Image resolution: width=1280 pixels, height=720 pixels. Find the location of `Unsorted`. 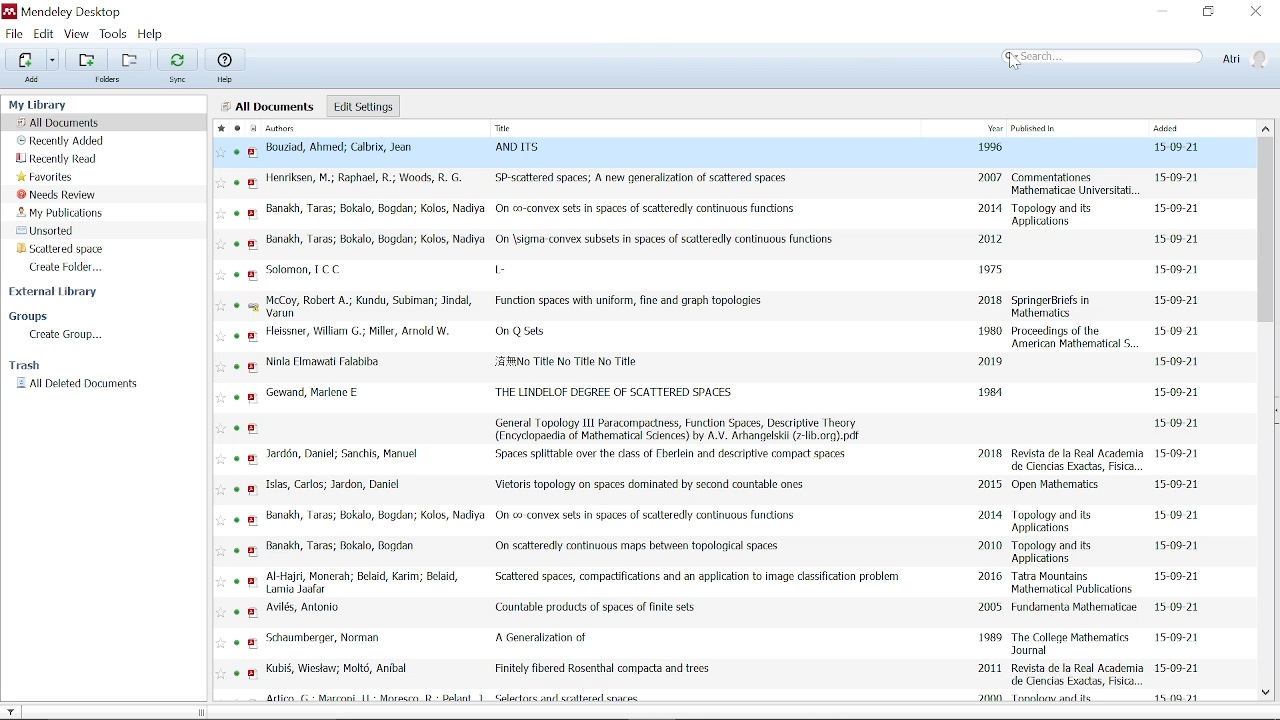

Unsorted is located at coordinates (60, 231).